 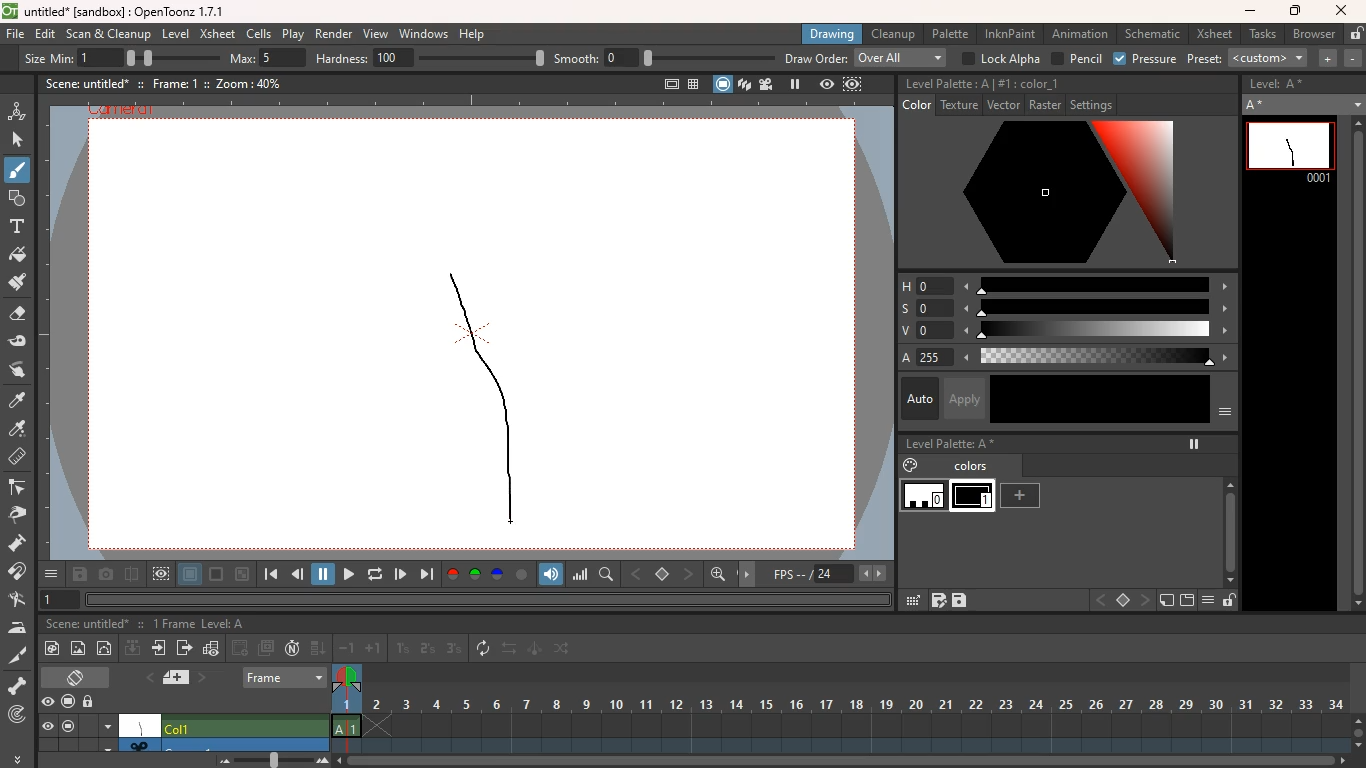 What do you see at coordinates (852, 86) in the screenshot?
I see `frame` at bounding box center [852, 86].